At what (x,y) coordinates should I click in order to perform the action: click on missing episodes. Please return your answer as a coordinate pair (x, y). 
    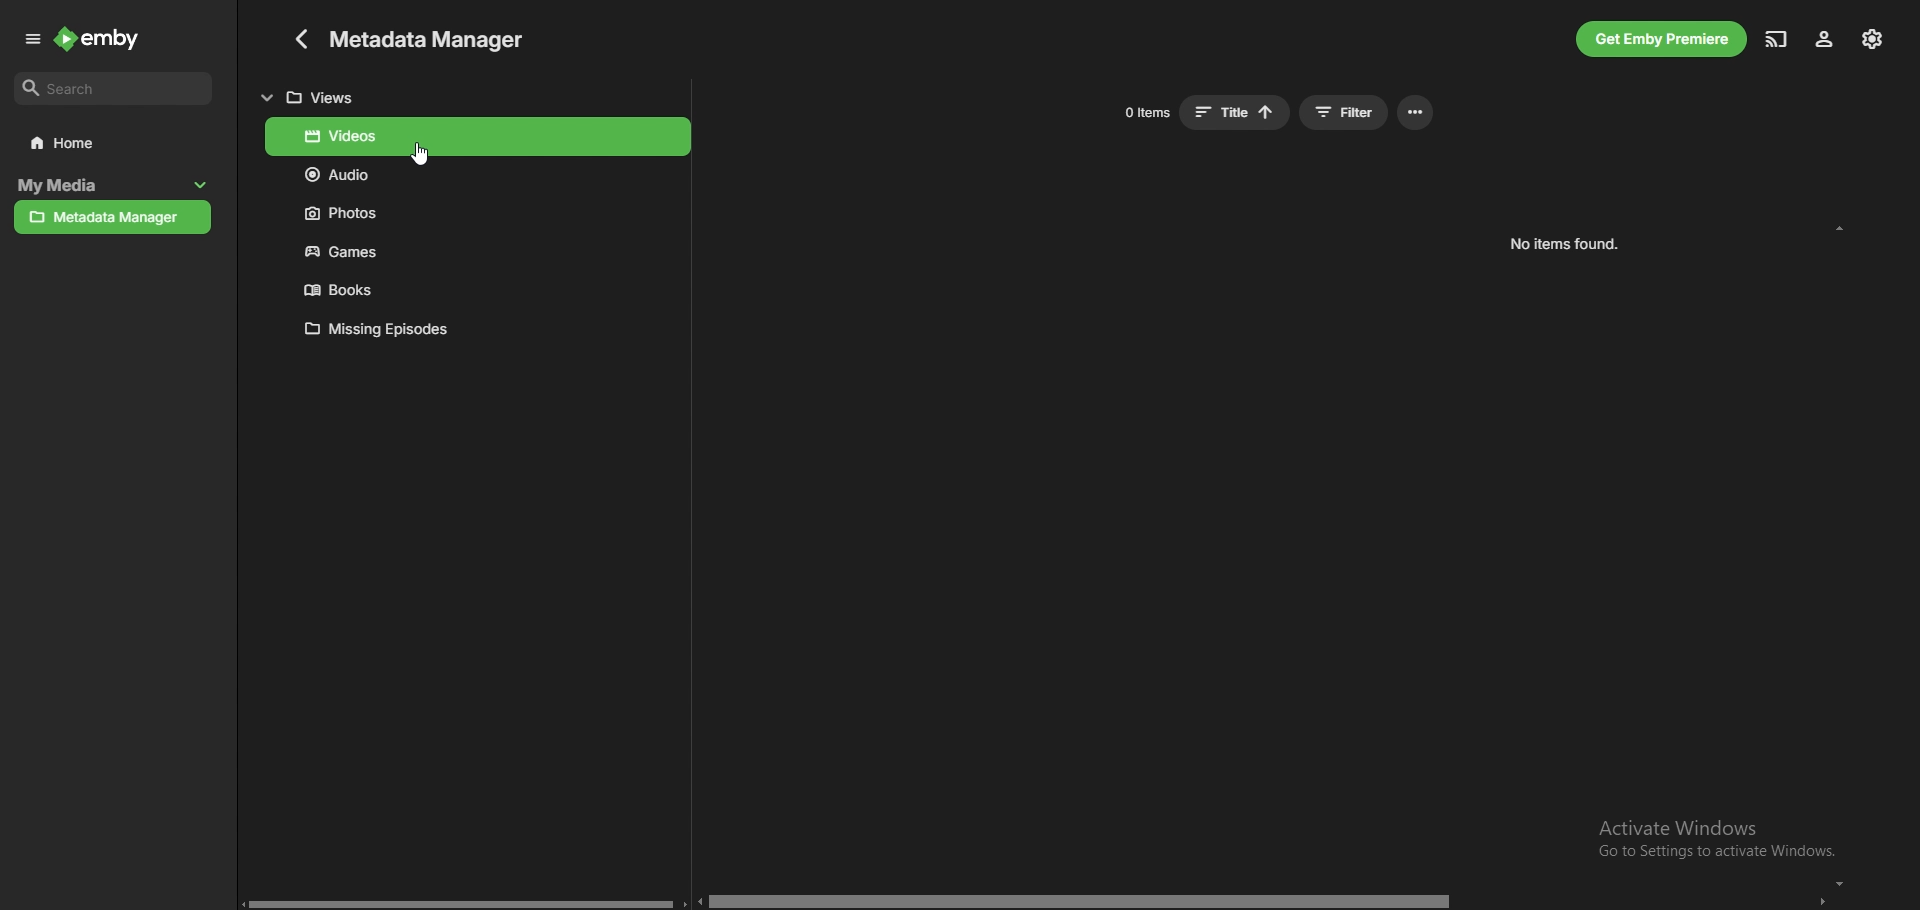
    Looking at the image, I should click on (473, 329).